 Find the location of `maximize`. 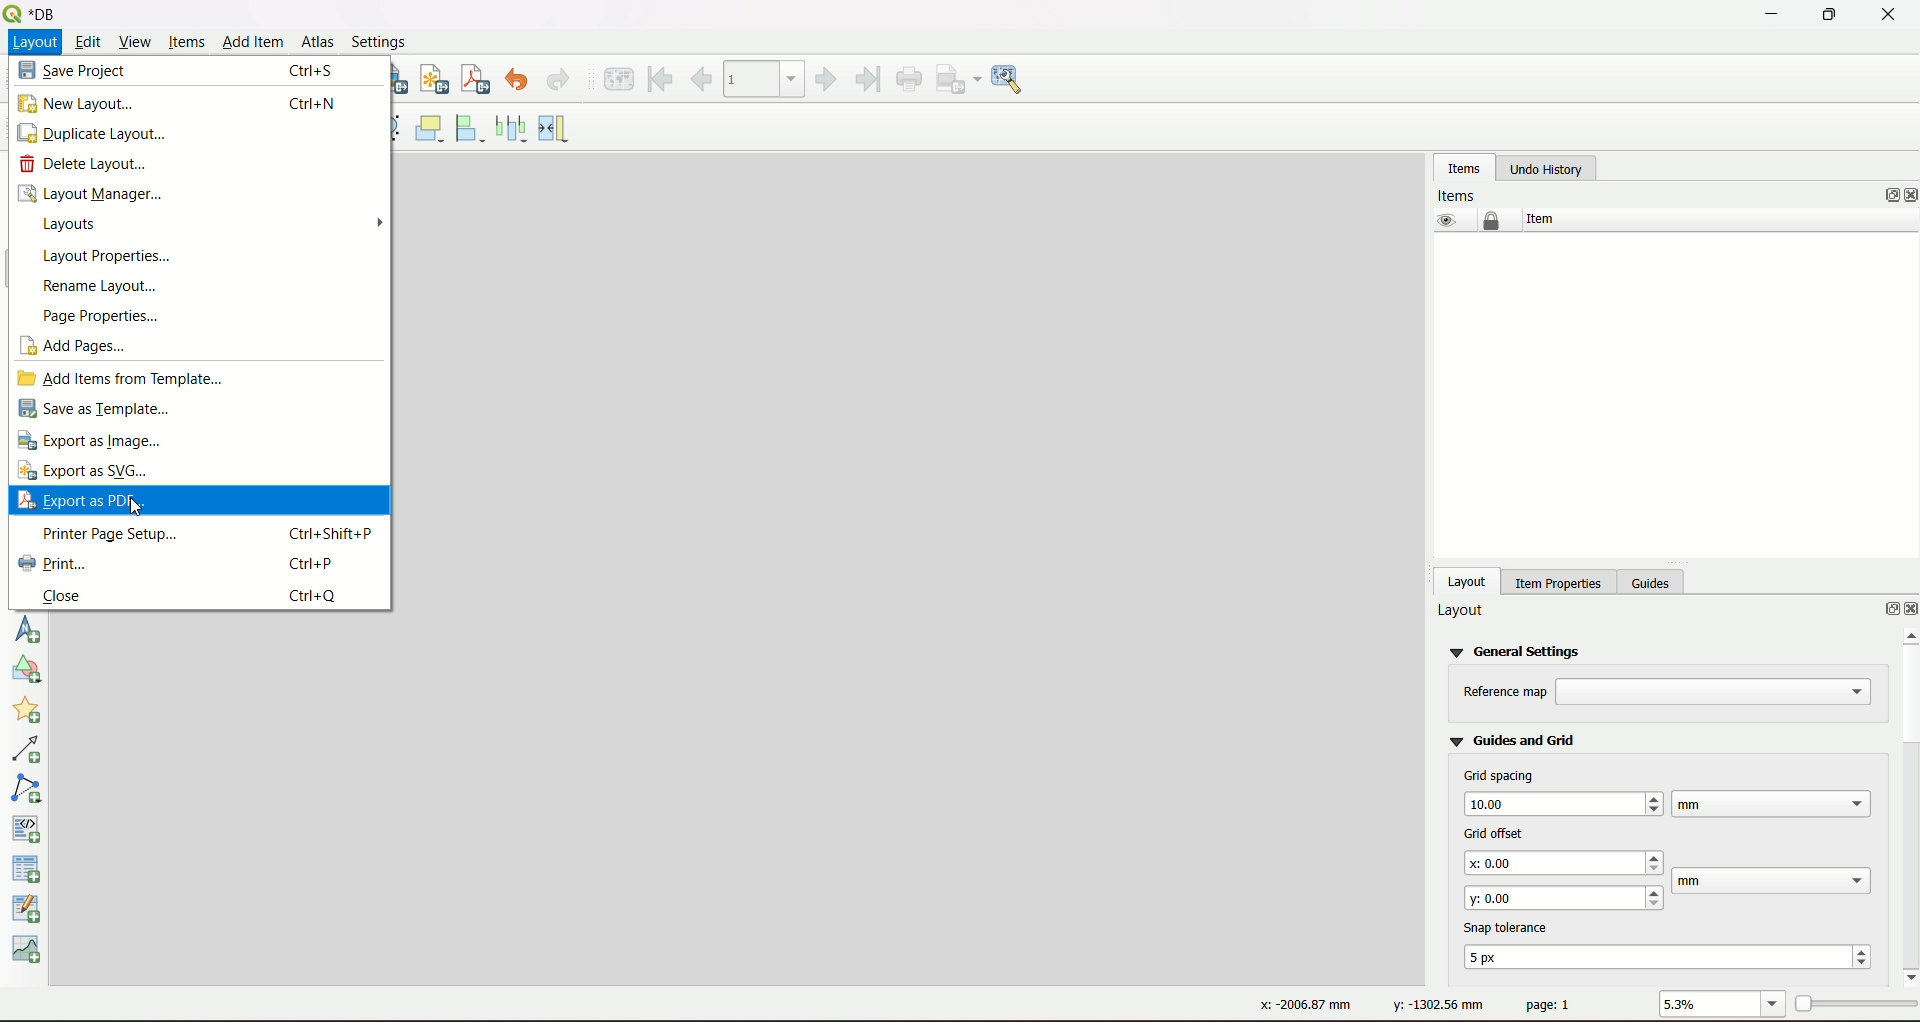

maximize is located at coordinates (1823, 15).